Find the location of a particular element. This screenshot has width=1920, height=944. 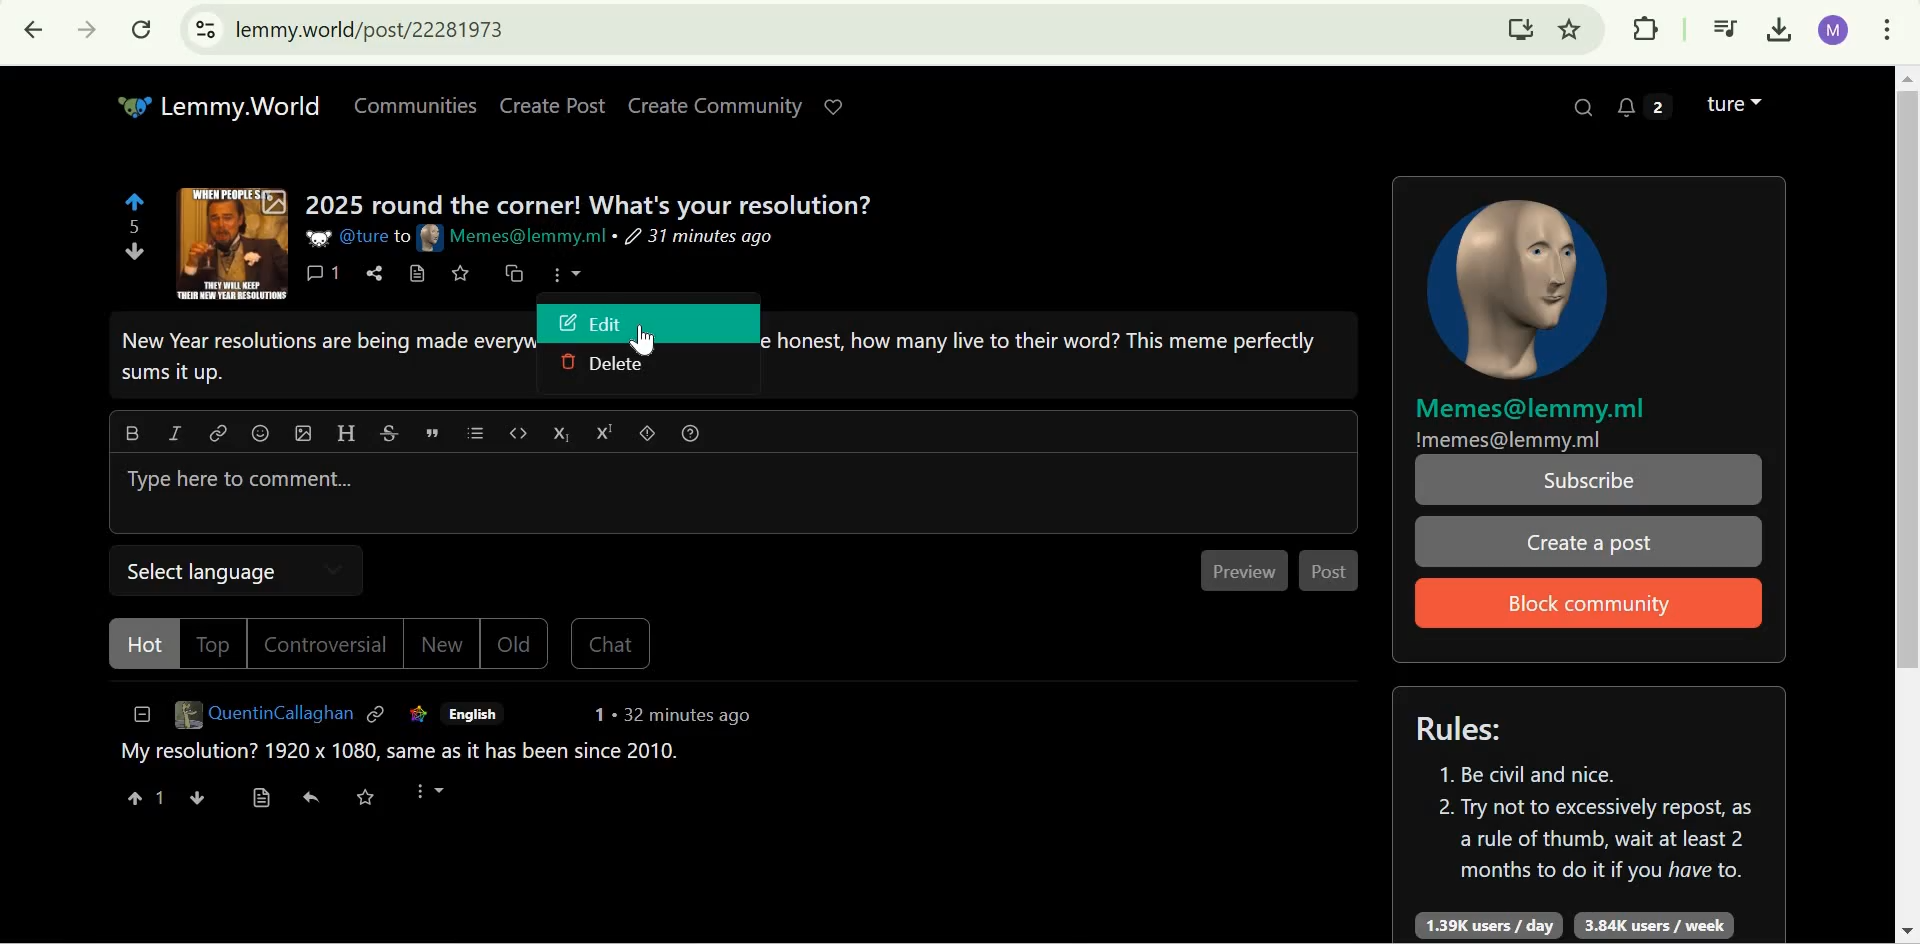

2 unread messages is located at coordinates (1644, 103).